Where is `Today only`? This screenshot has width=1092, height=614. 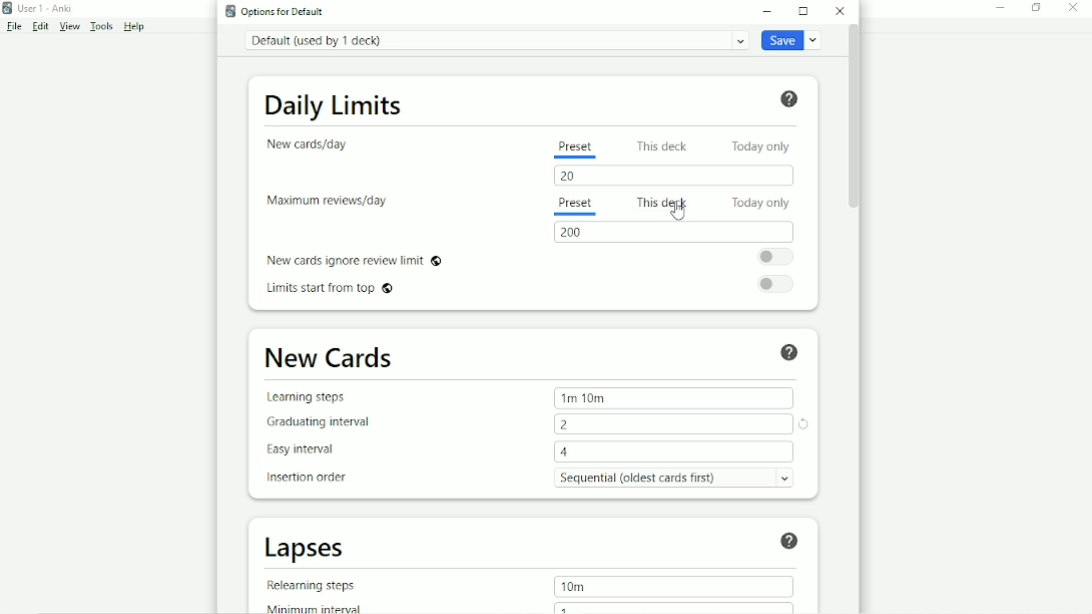 Today only is located at coordinates (762, 203).